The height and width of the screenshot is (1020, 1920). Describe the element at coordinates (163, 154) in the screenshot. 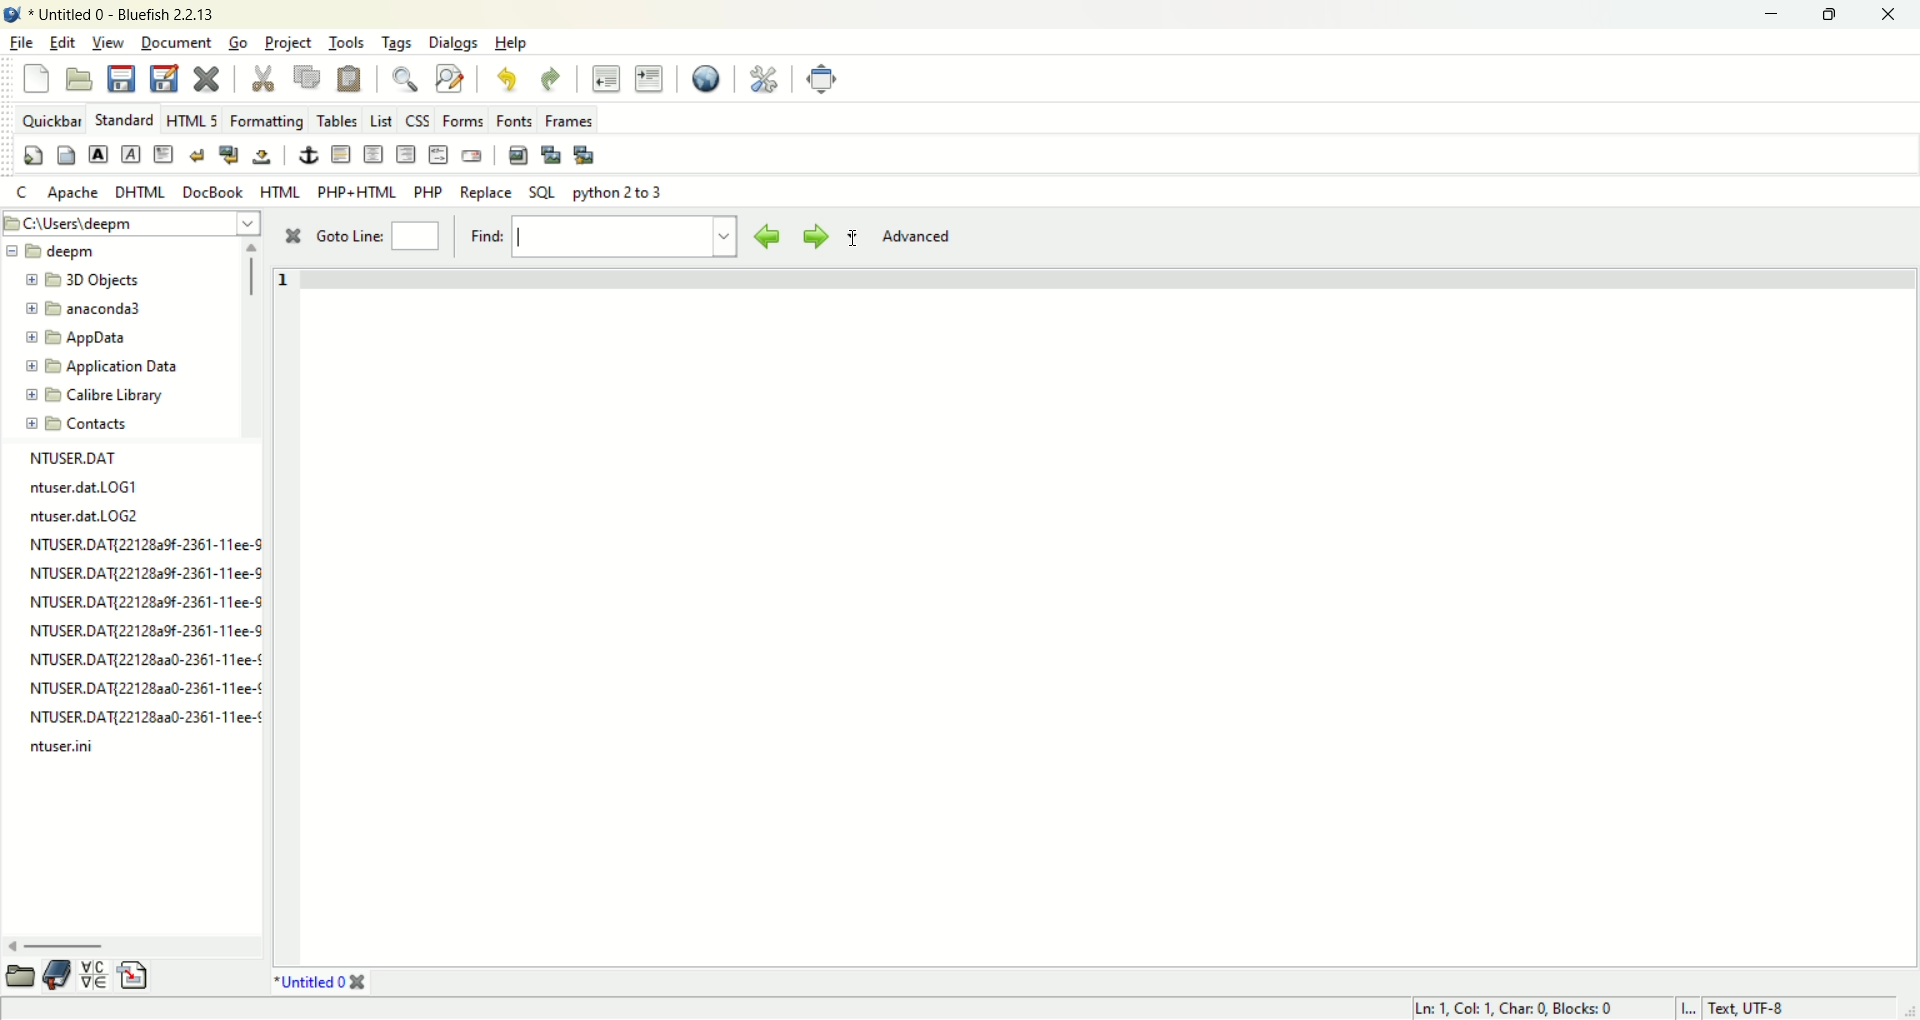

I see `paragraph` at that location.